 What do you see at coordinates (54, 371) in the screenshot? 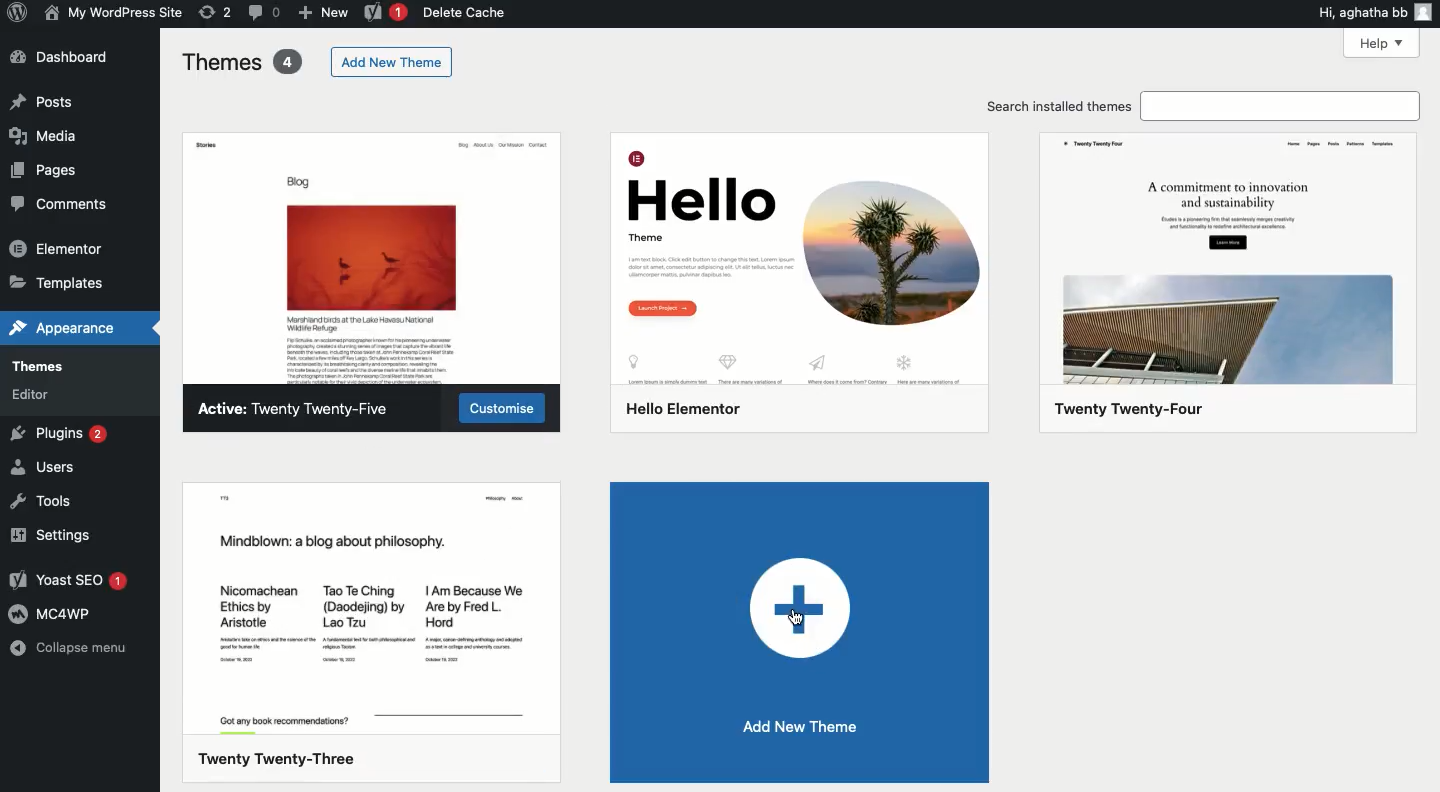
I see `Themes` at bounding box center [54, 371].